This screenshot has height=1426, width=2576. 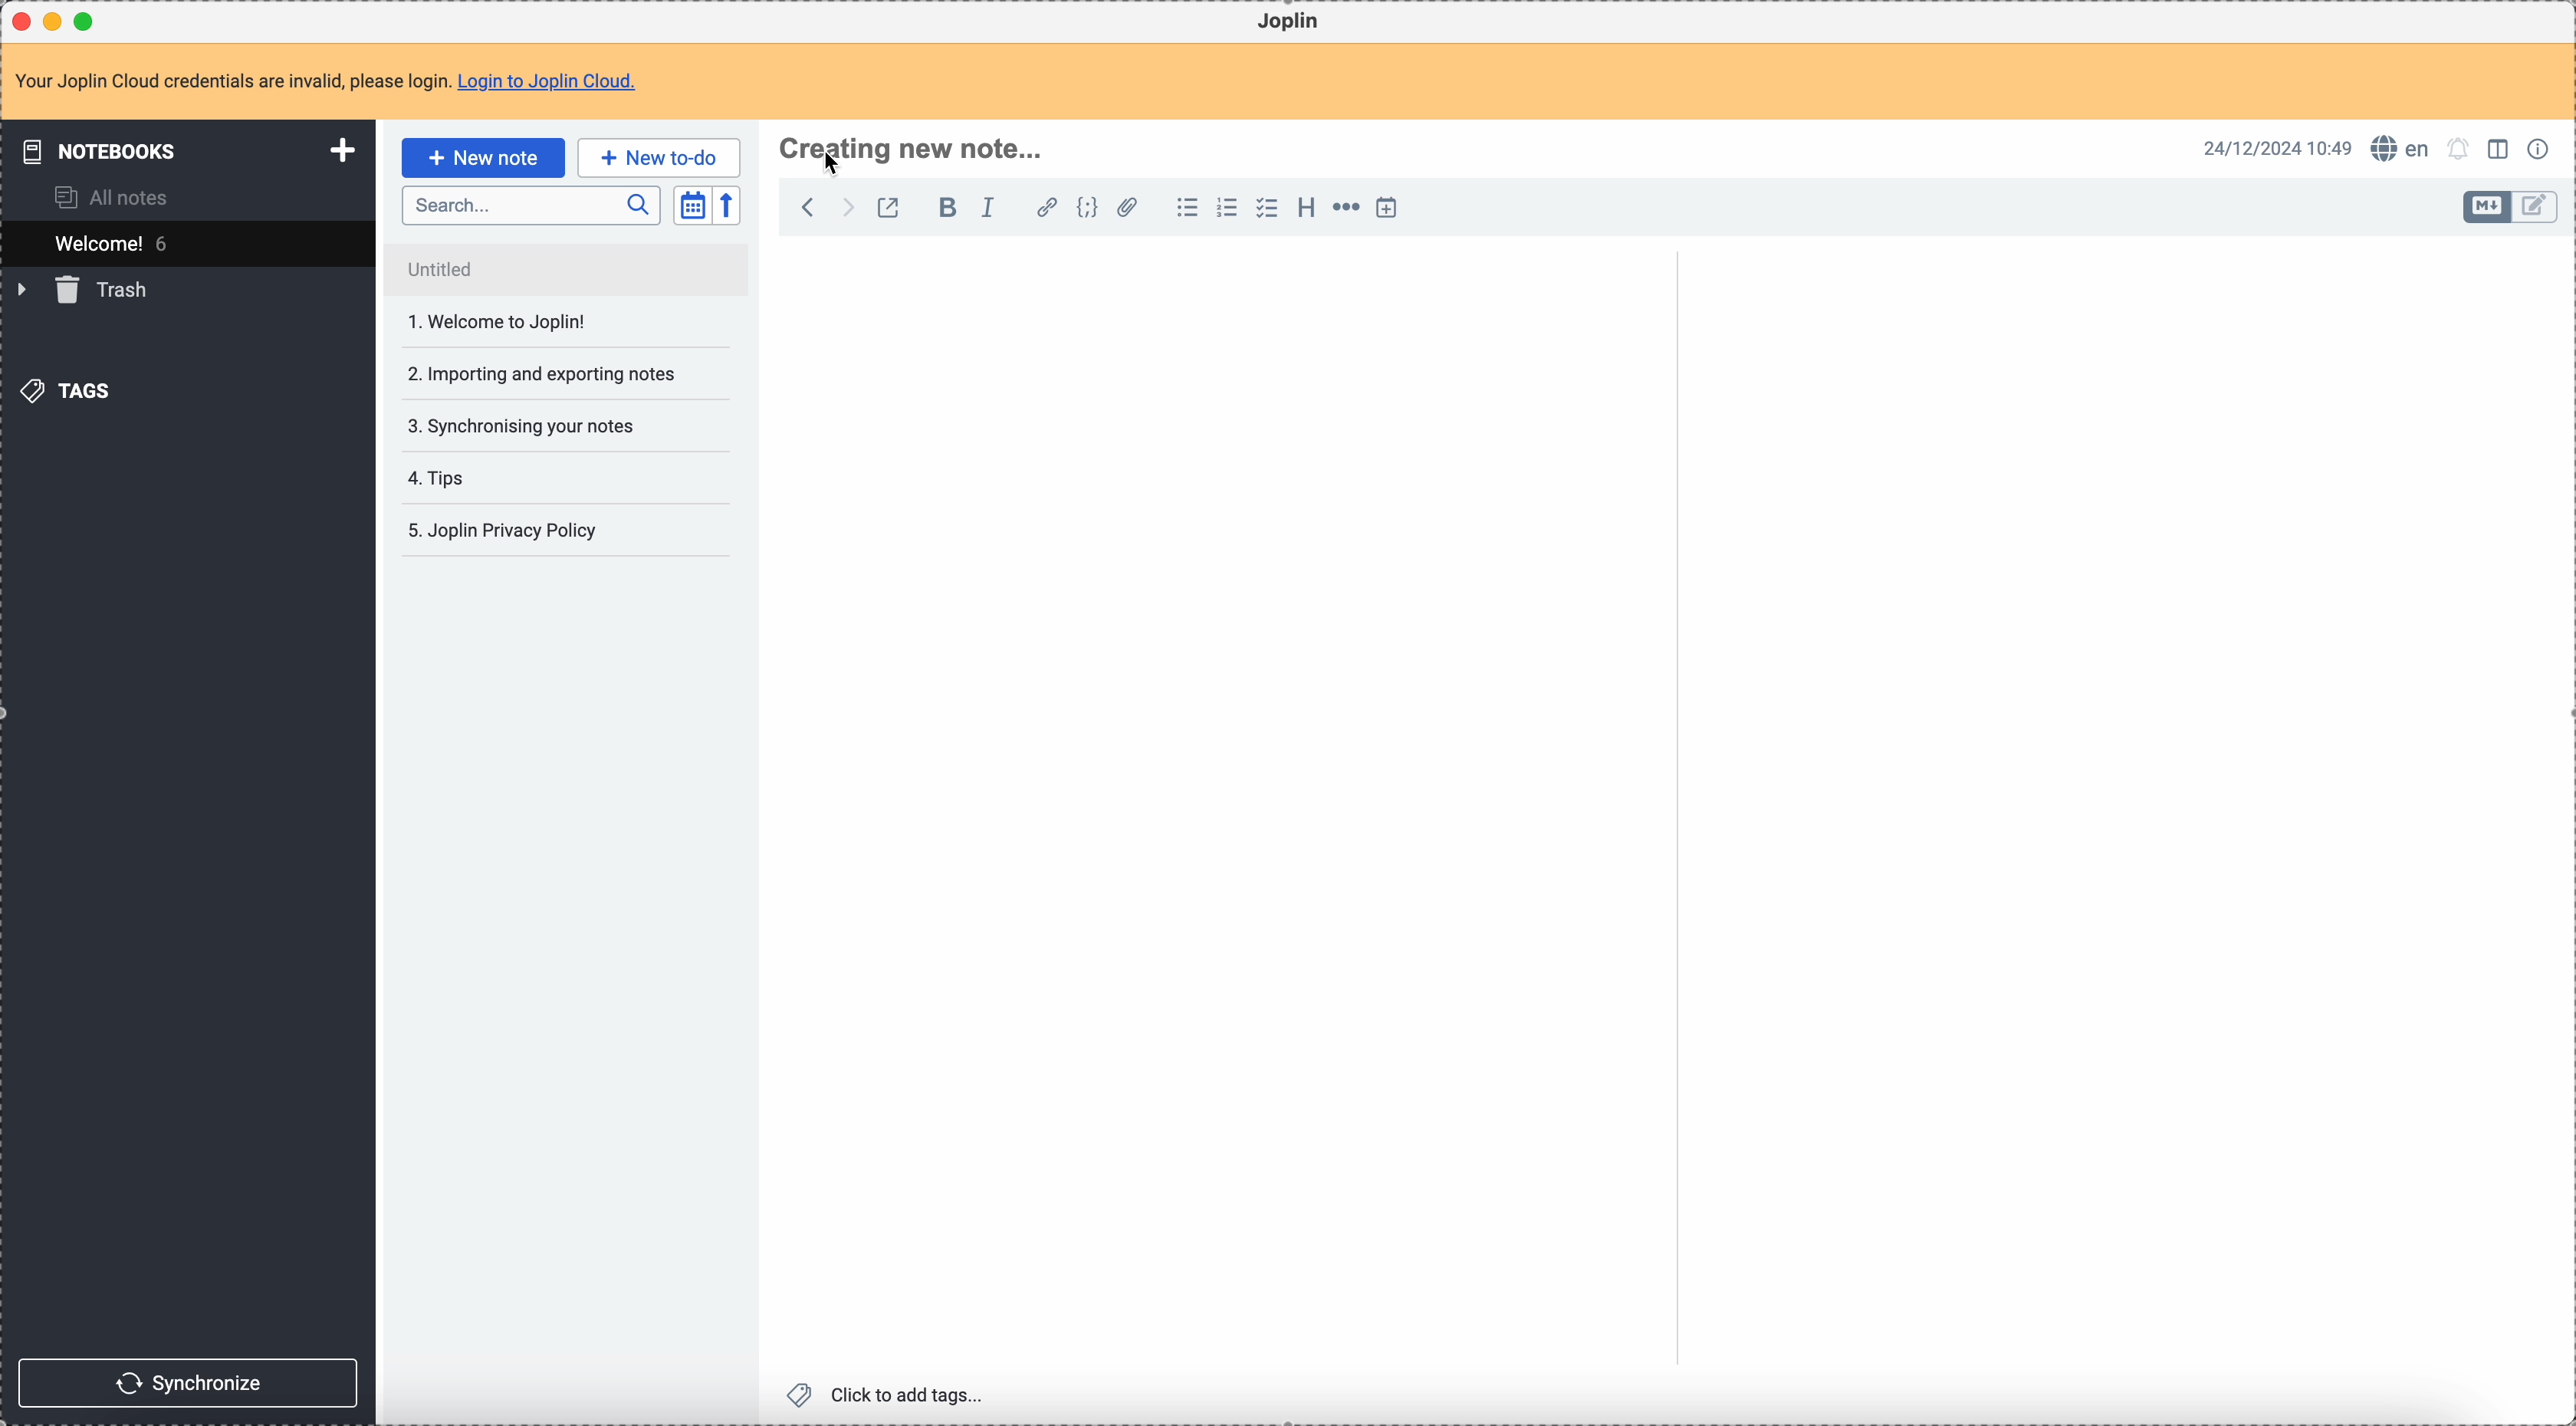 I want to click on all notes, so click(x=115, y=197).